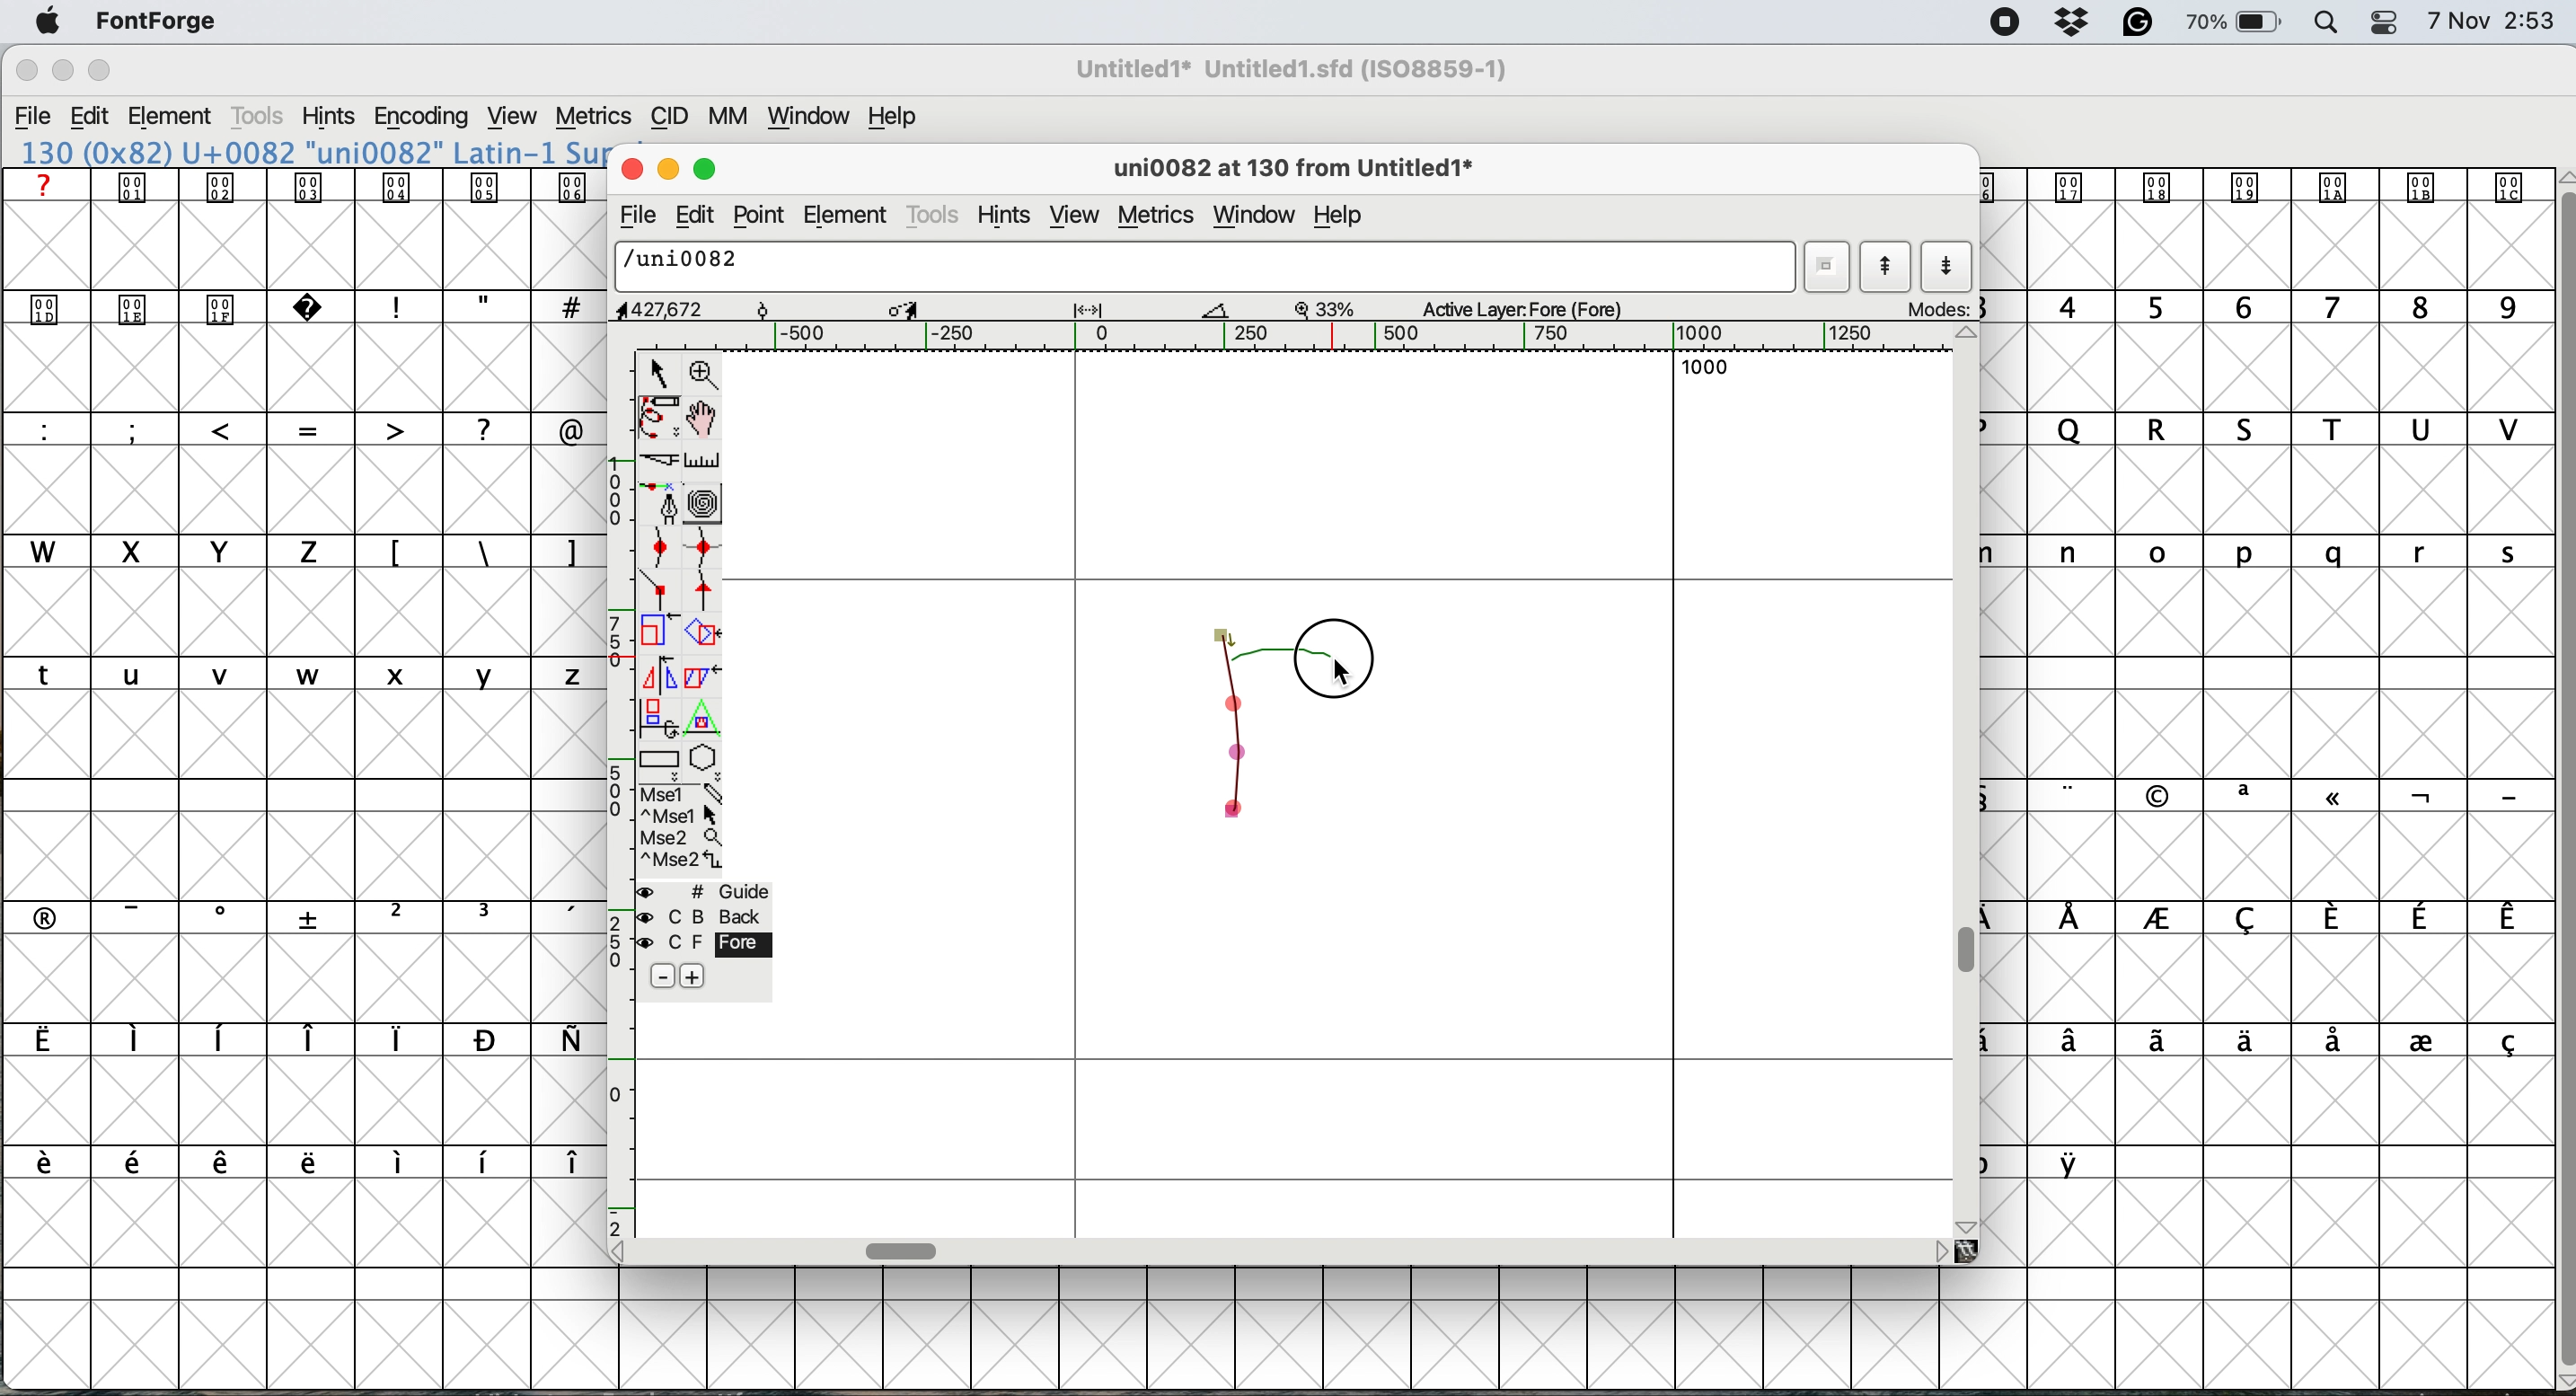  What do you see at coordinates (656, 678) in the screenshot?
I see `flip selection` at bounding box center [656, 678].